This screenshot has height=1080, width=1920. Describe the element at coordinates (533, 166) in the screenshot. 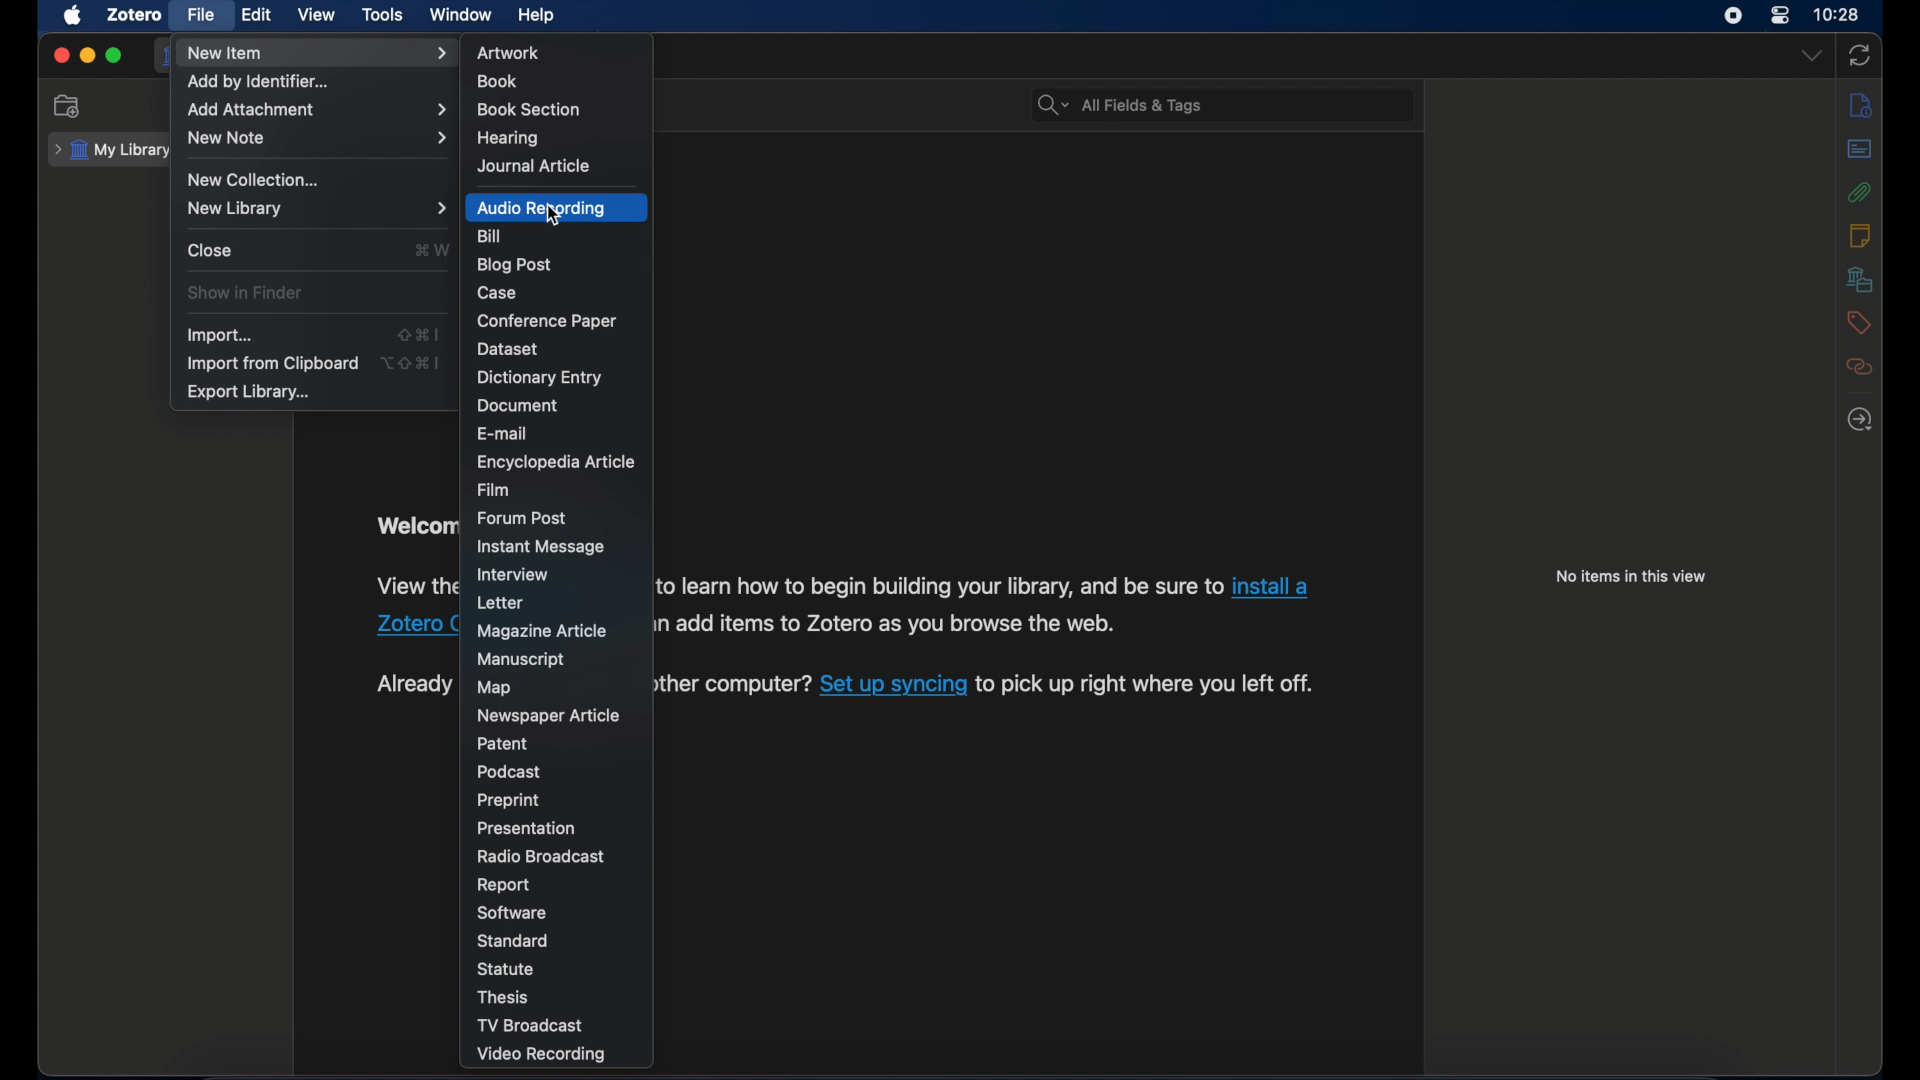

I see `journal article` at that location.